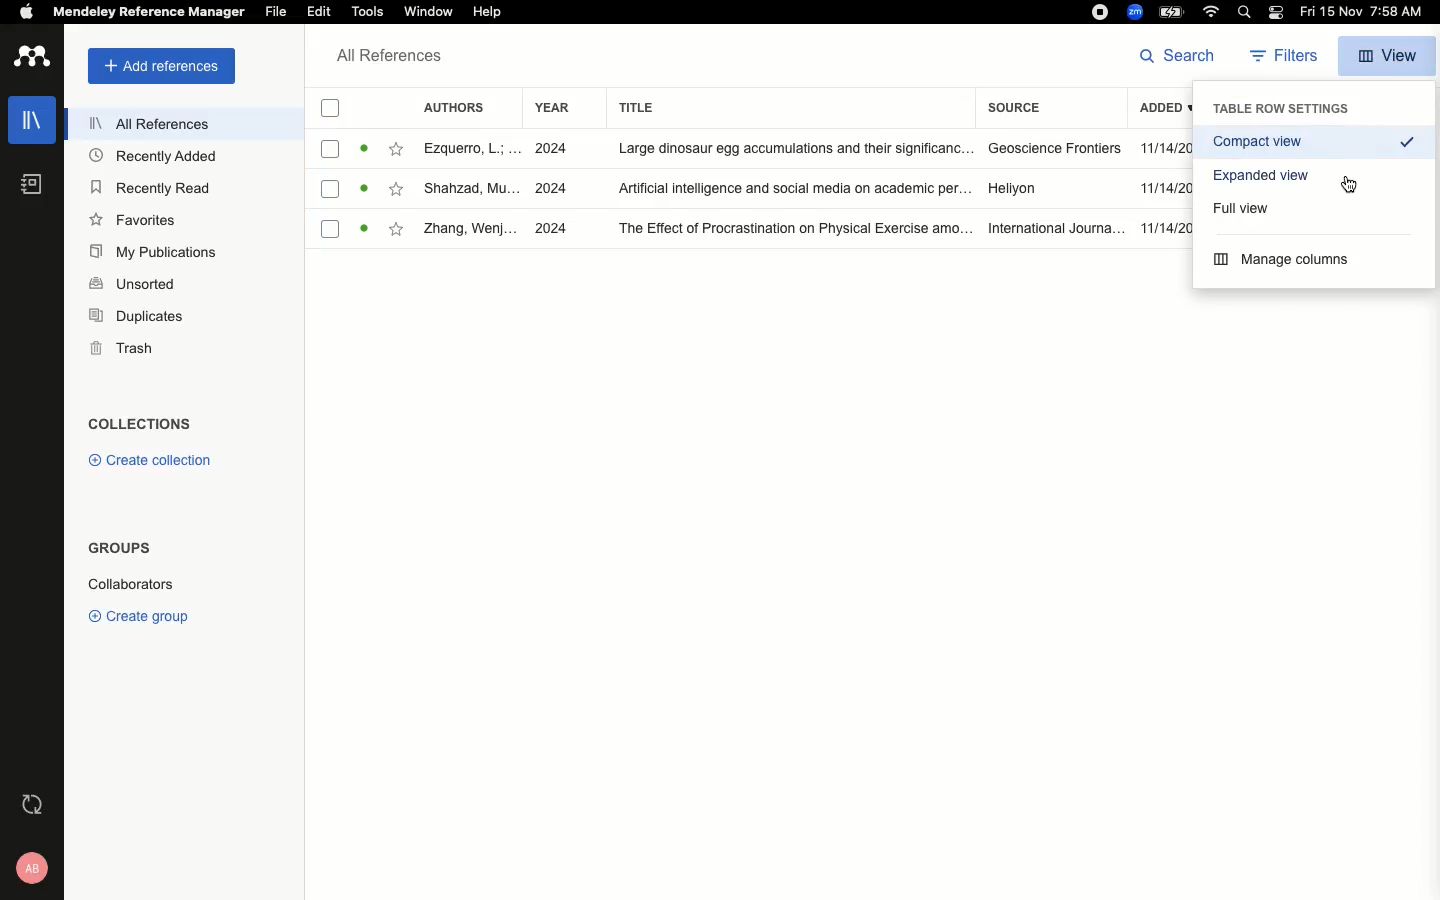 The width and height of the screenshot is (1440, 900). What do you see at coordinates (152, 158) in the screenshot?
I see `Recently added` at bounding box center [152, 158].